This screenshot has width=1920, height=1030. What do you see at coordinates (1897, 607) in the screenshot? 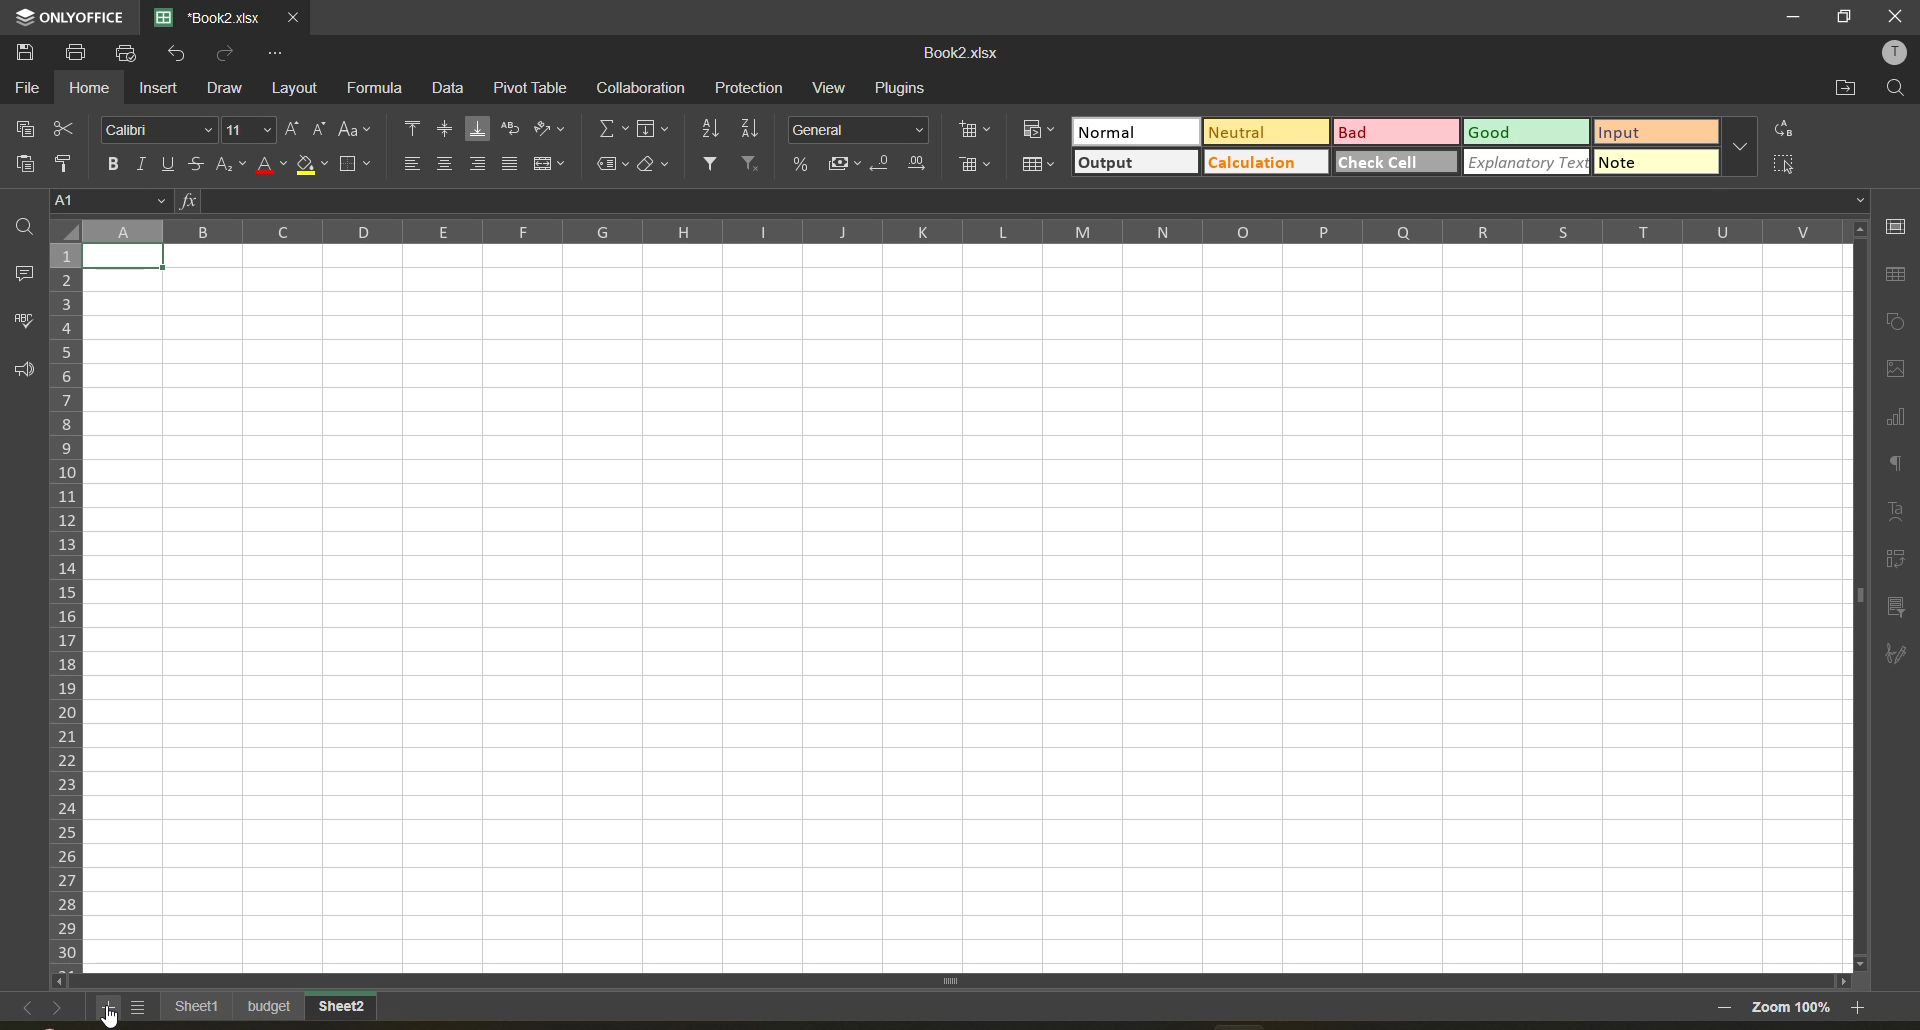
I see `slicer` at bounding box center [1897, 607].